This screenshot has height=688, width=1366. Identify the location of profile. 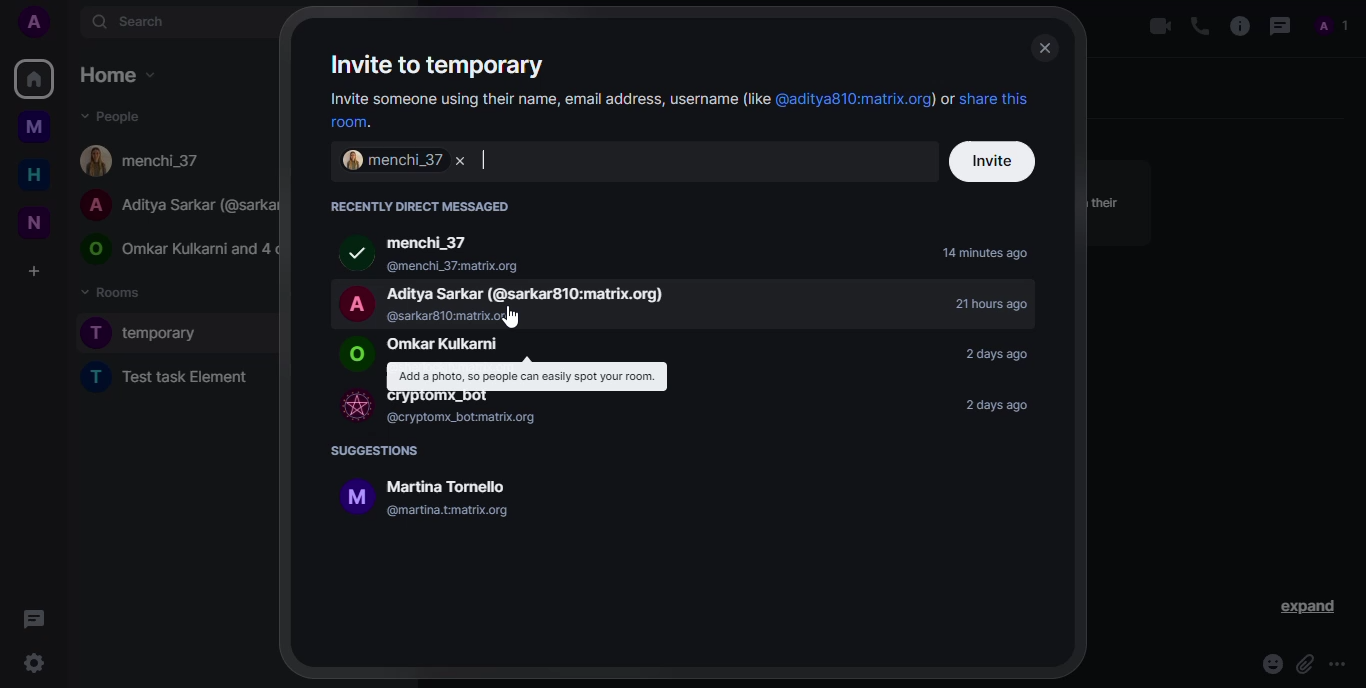
(1329, 25).